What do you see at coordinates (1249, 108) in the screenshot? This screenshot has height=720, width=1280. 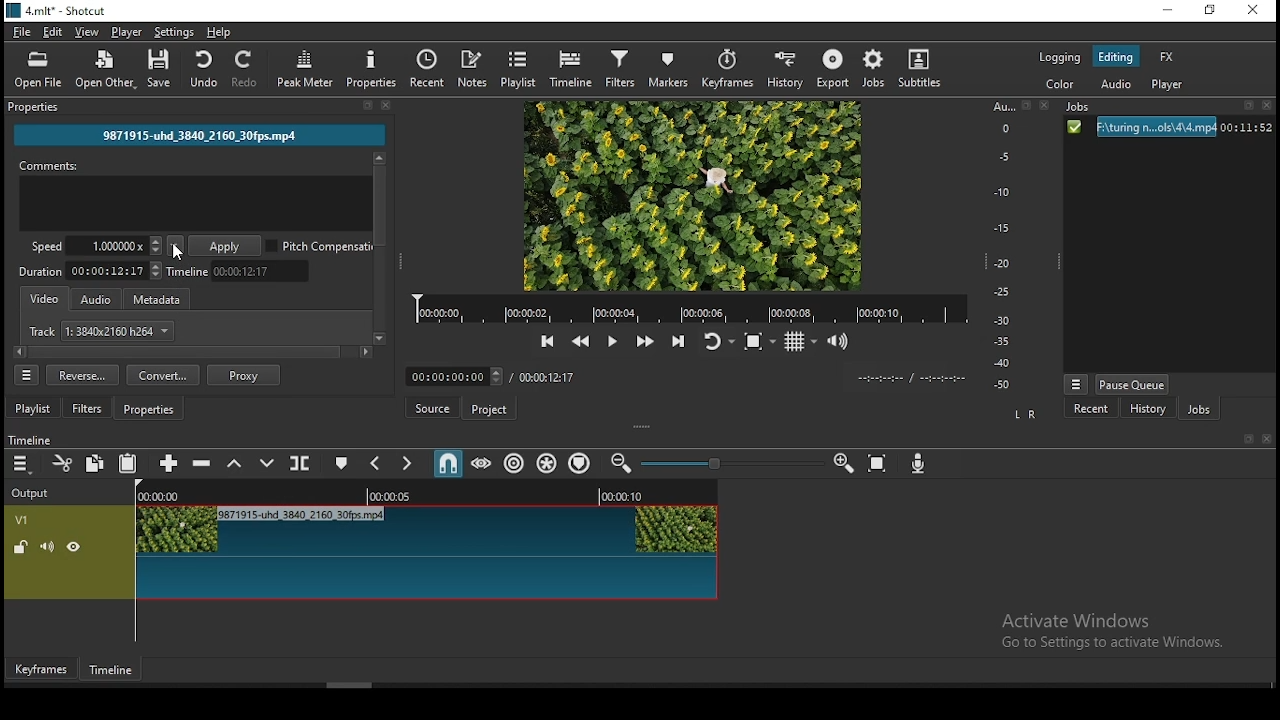 I see `bookmark` at bounding box center [1249, 108].